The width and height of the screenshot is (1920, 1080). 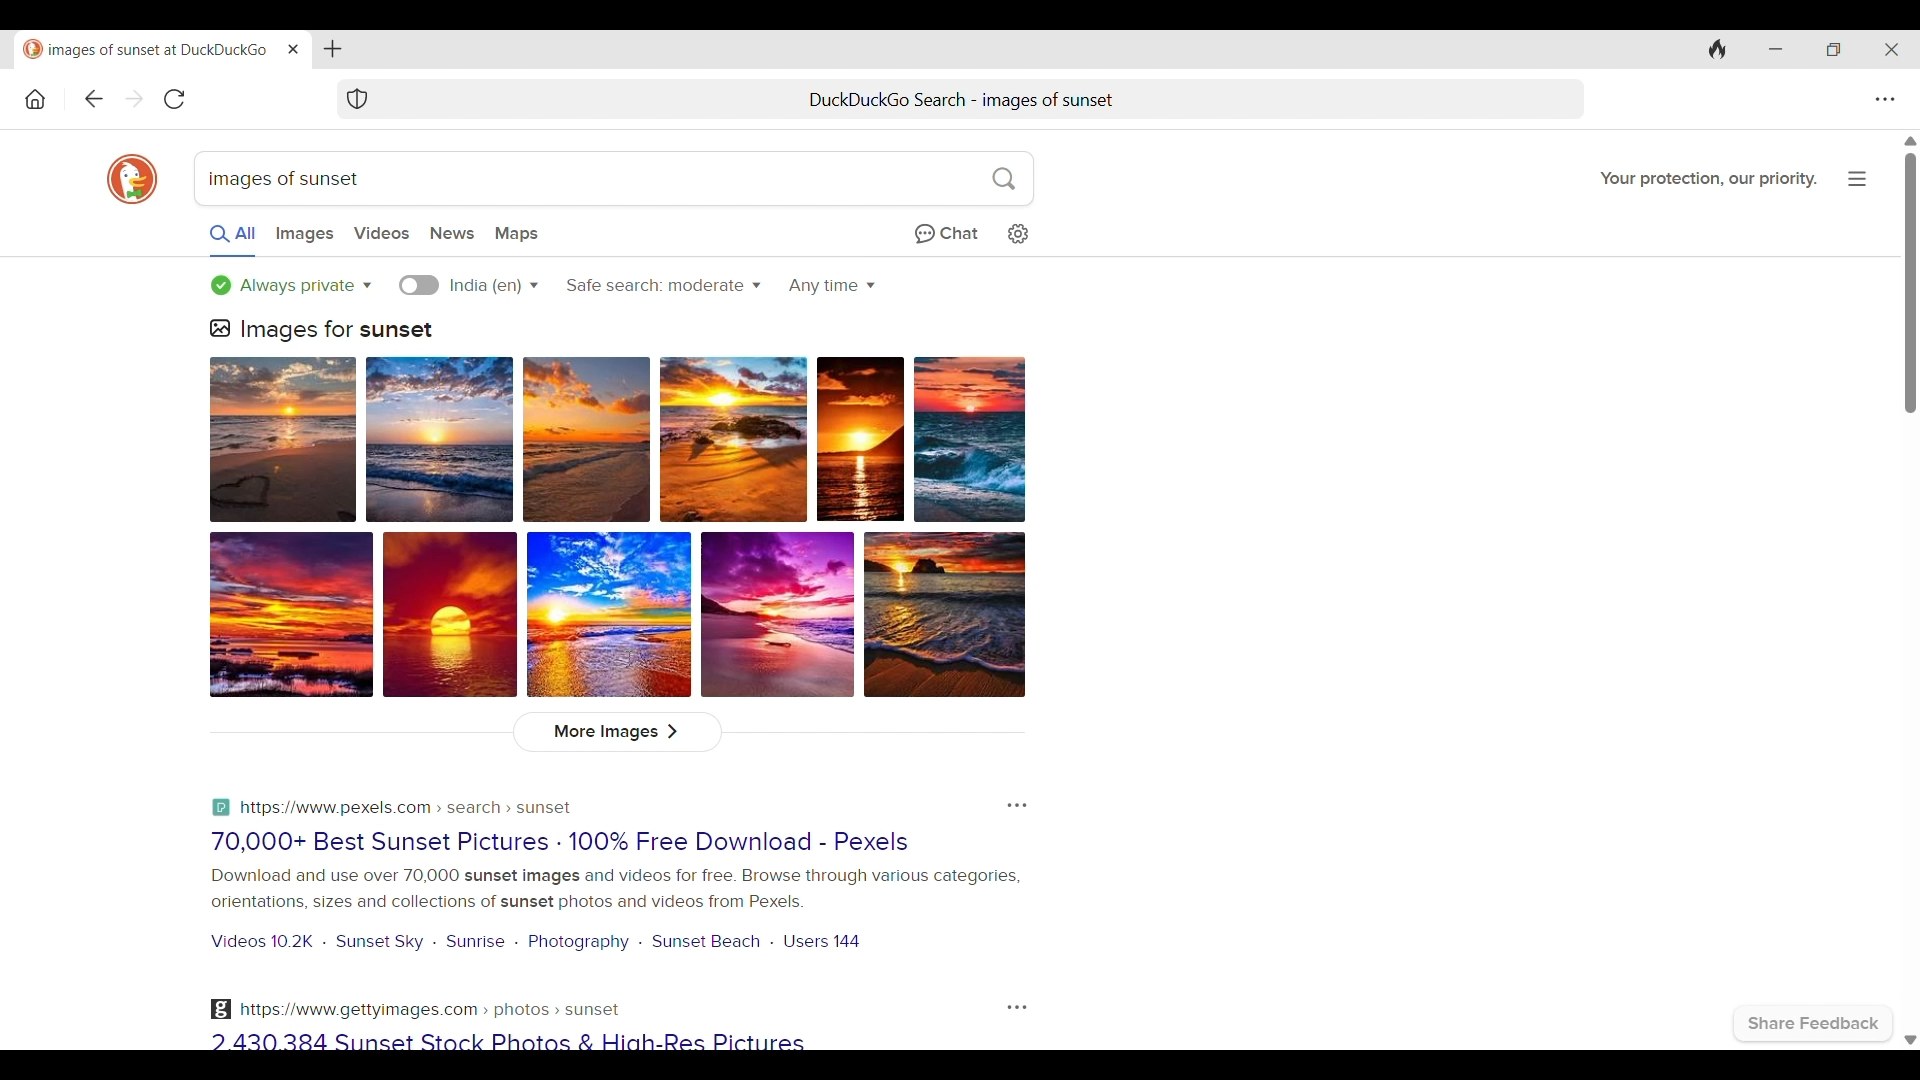 I want to click on Type in search query, so click(x=611, y=179).